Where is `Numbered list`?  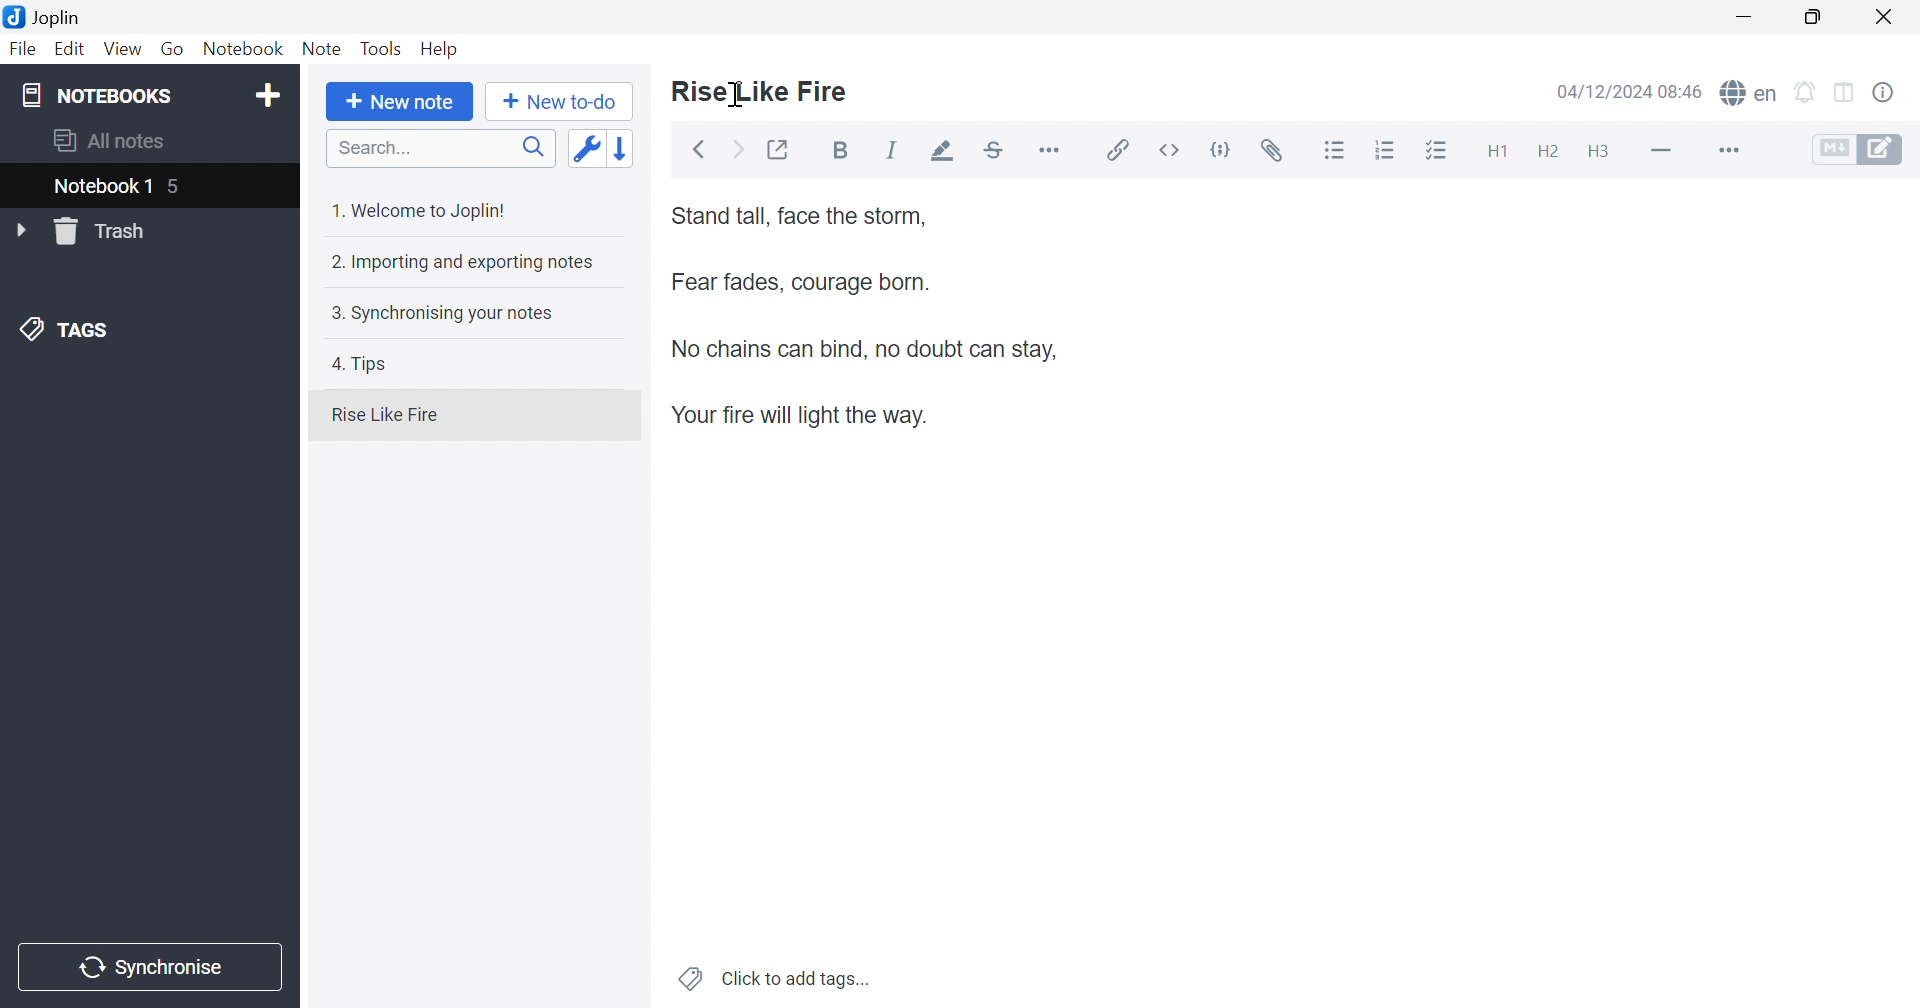 Numbered list is located at coordinates (1385, 150).